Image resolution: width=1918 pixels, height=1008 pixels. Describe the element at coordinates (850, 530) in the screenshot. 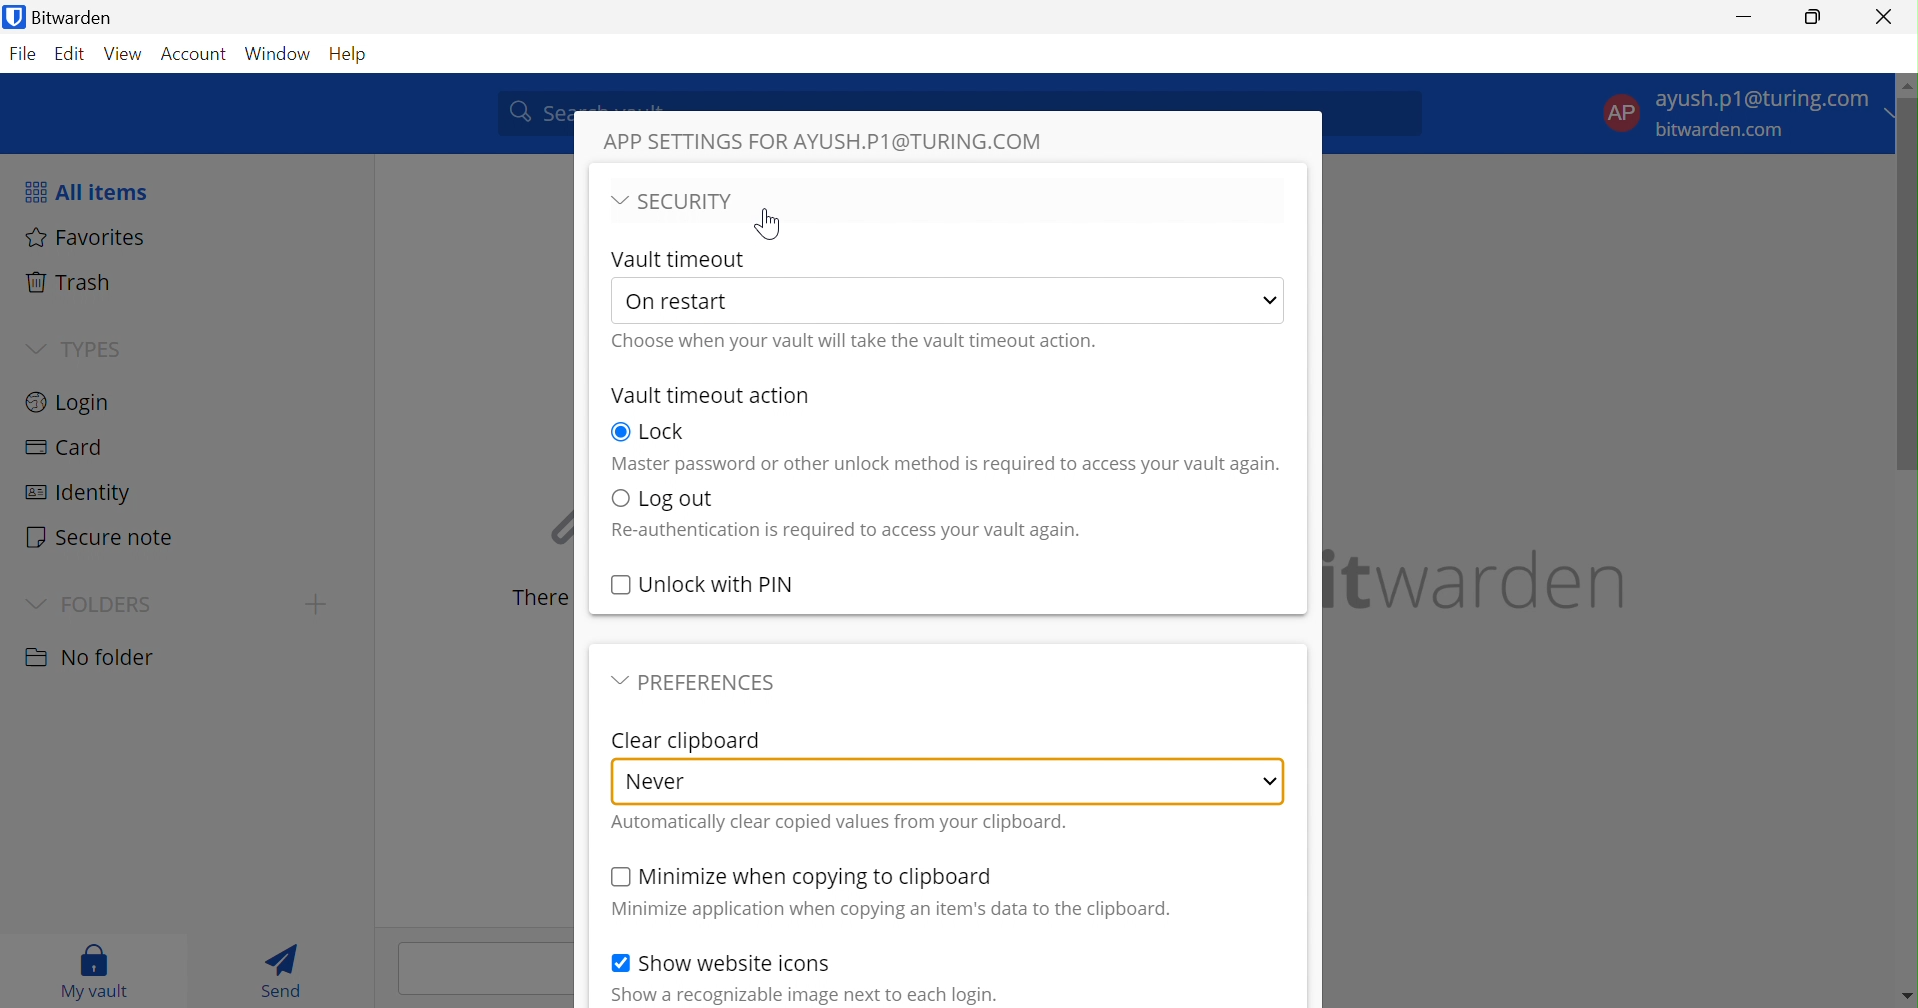

I see `Re-authentication is required to access your vault again.` at that location.